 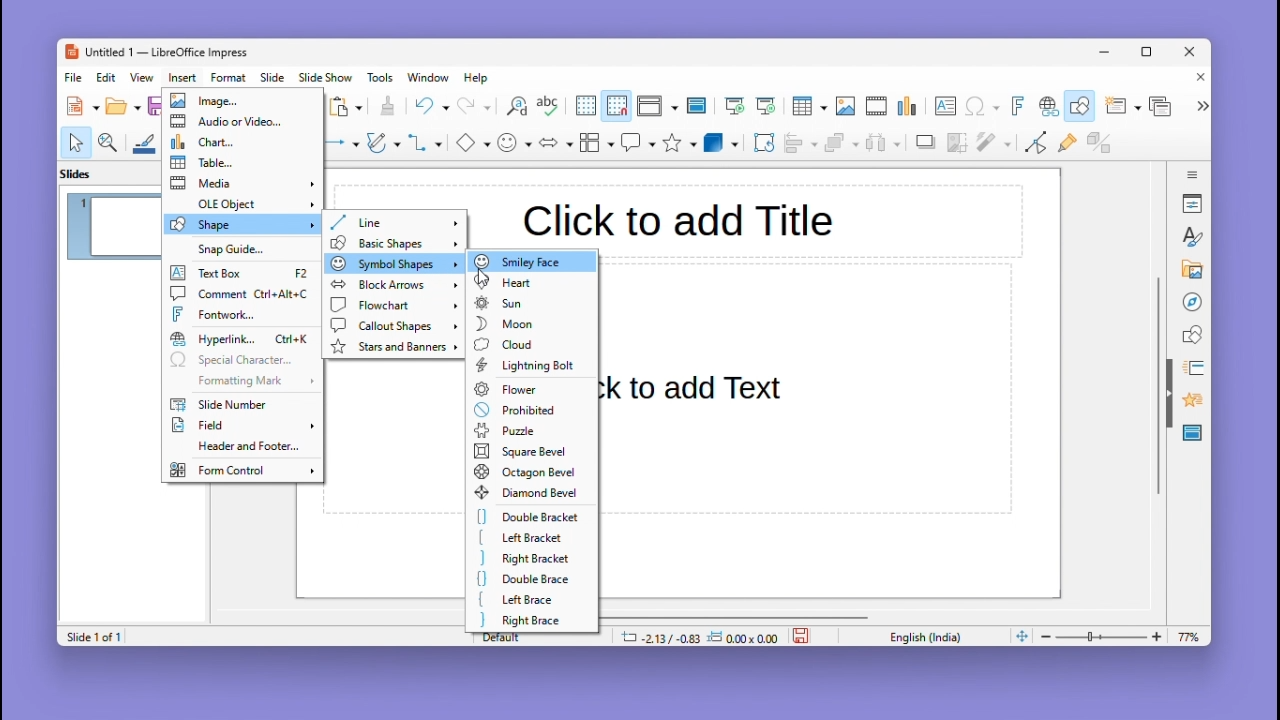 I want to click on Symbol shapes, so click(x=391, y=263).